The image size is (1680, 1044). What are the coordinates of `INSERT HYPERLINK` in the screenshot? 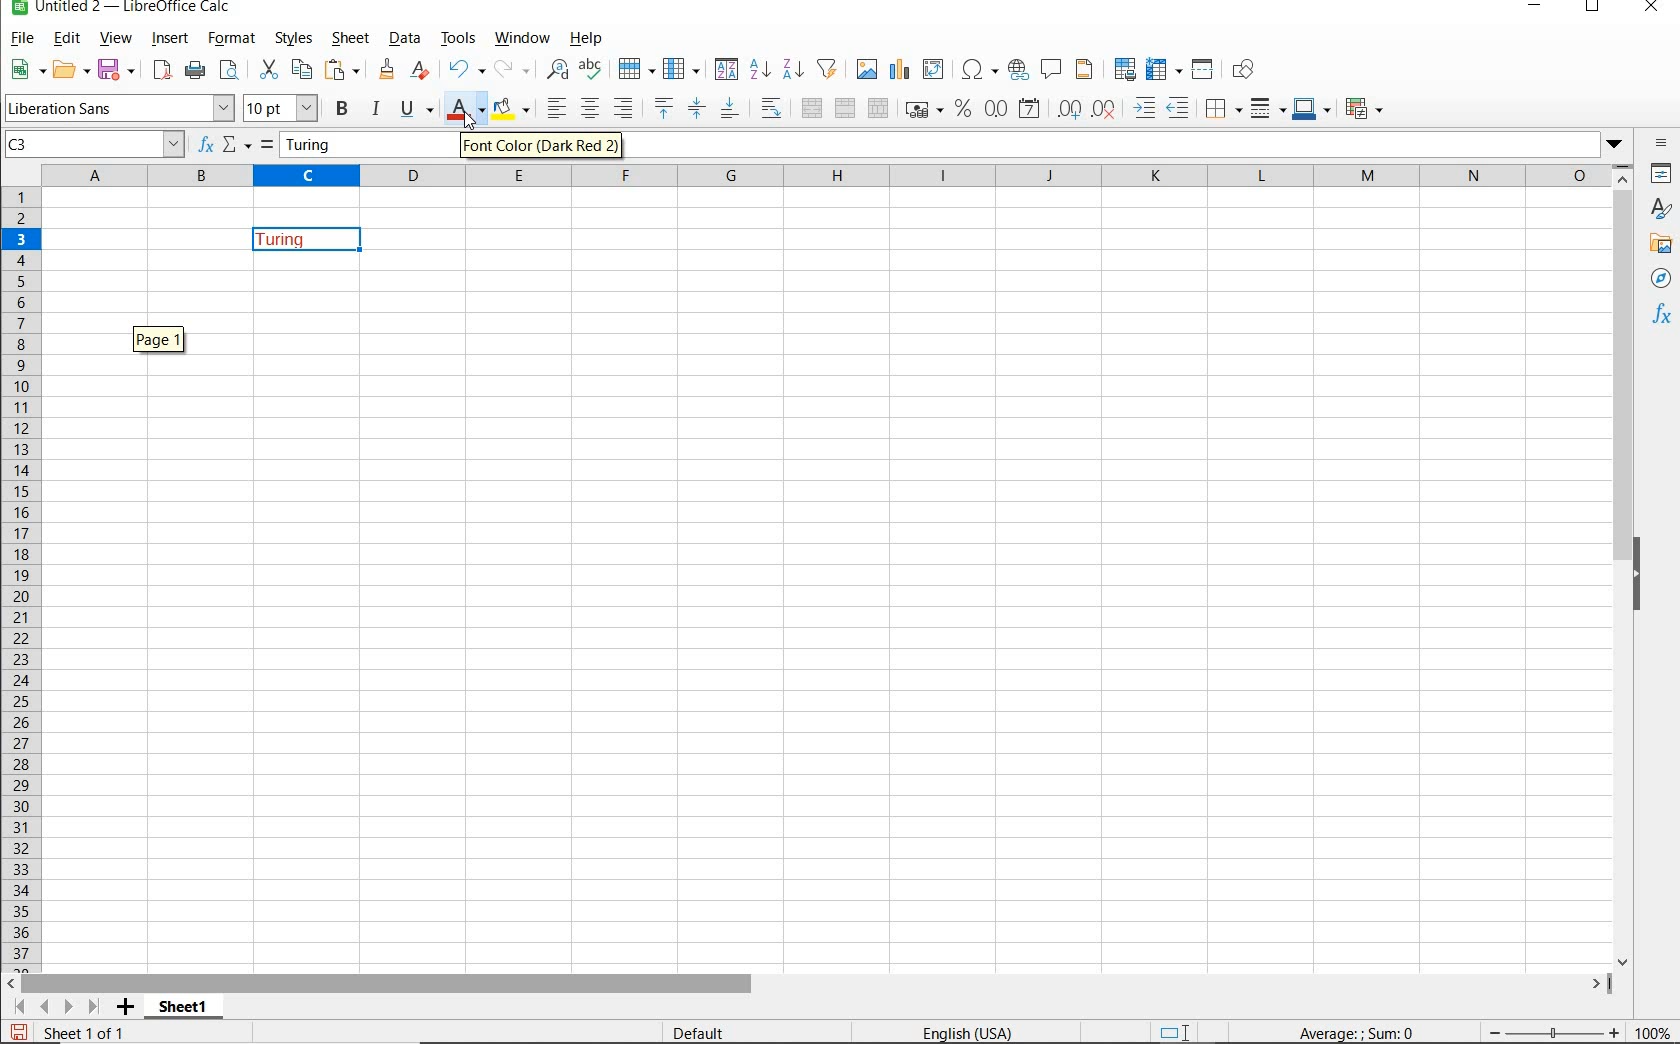 It's located at (1019, 72).